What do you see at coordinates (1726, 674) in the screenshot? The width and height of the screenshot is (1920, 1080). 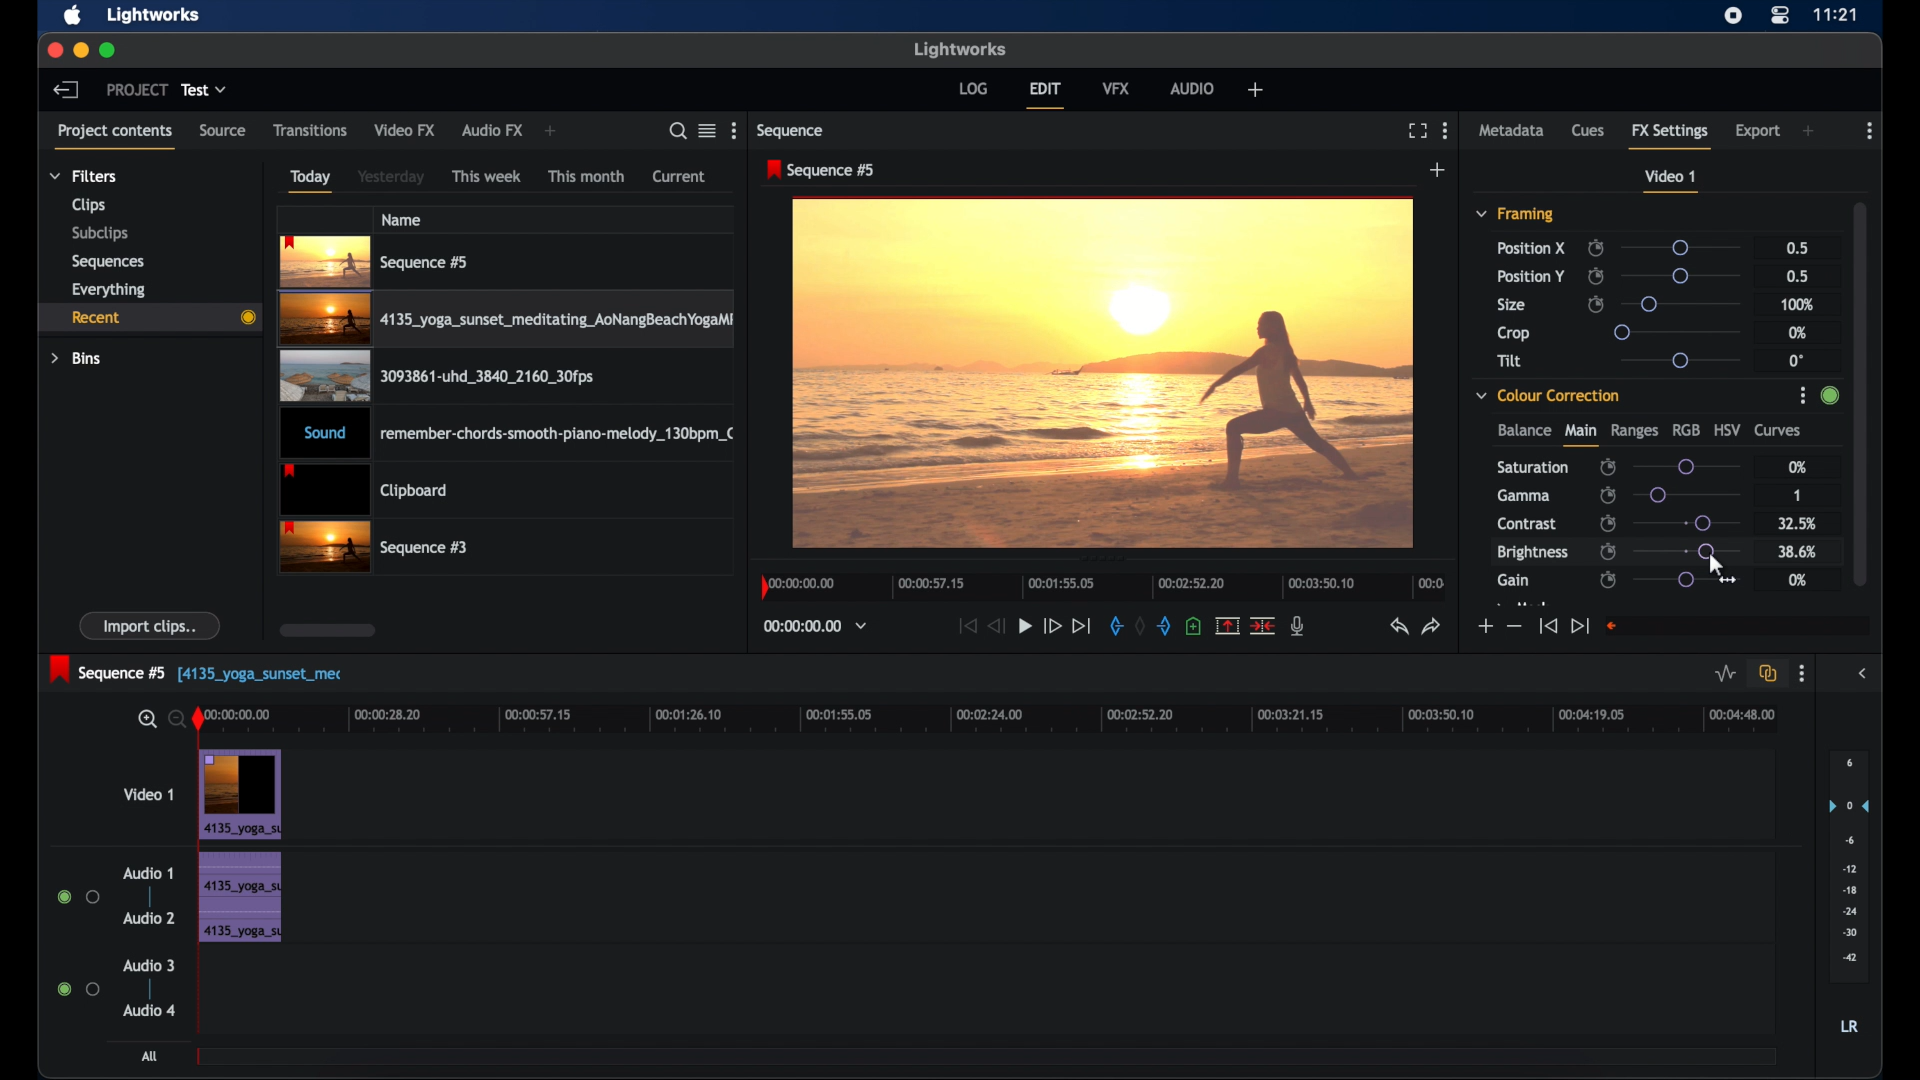 I see `toggle audio levels editing` at bounding box center [1726, 674].